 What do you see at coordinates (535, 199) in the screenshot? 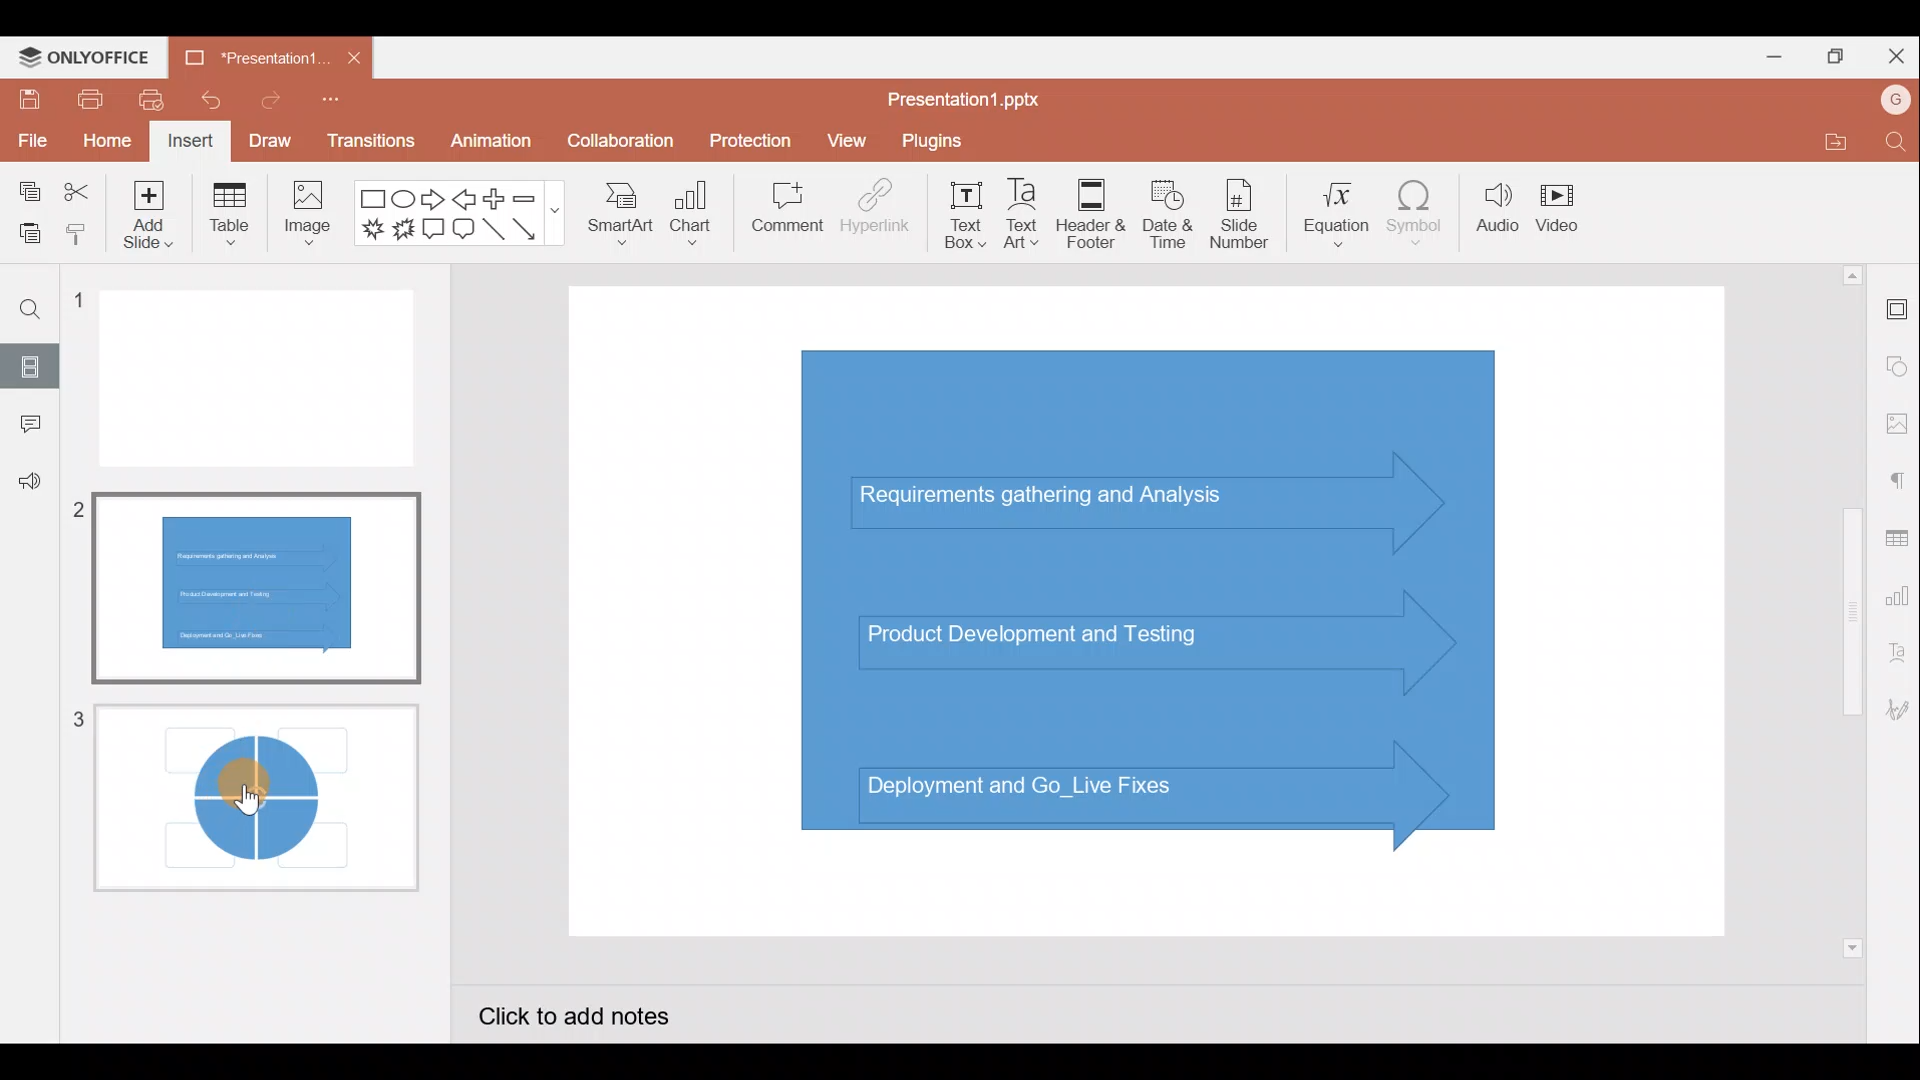
I see `Minus` at bounding box center [535, 199].